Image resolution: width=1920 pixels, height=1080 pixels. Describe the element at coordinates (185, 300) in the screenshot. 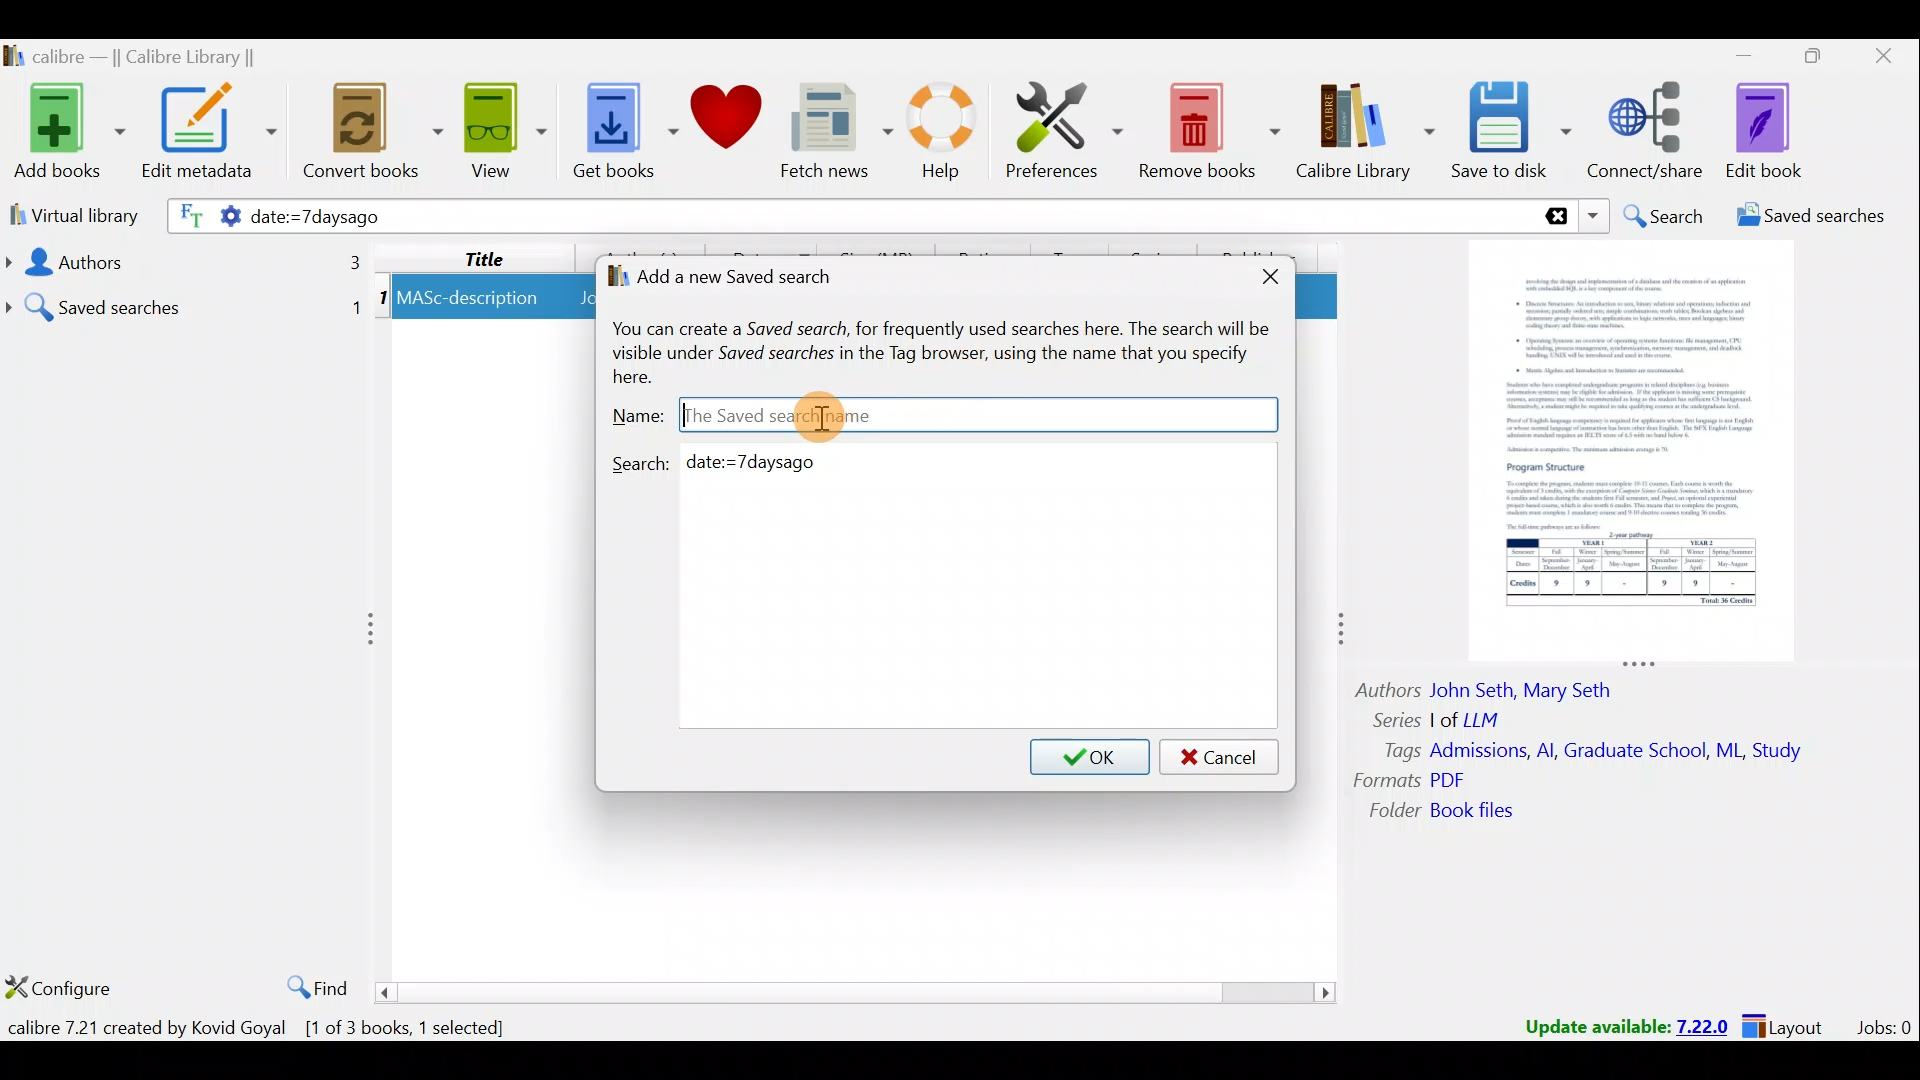

I see `Saved searches` at that location.